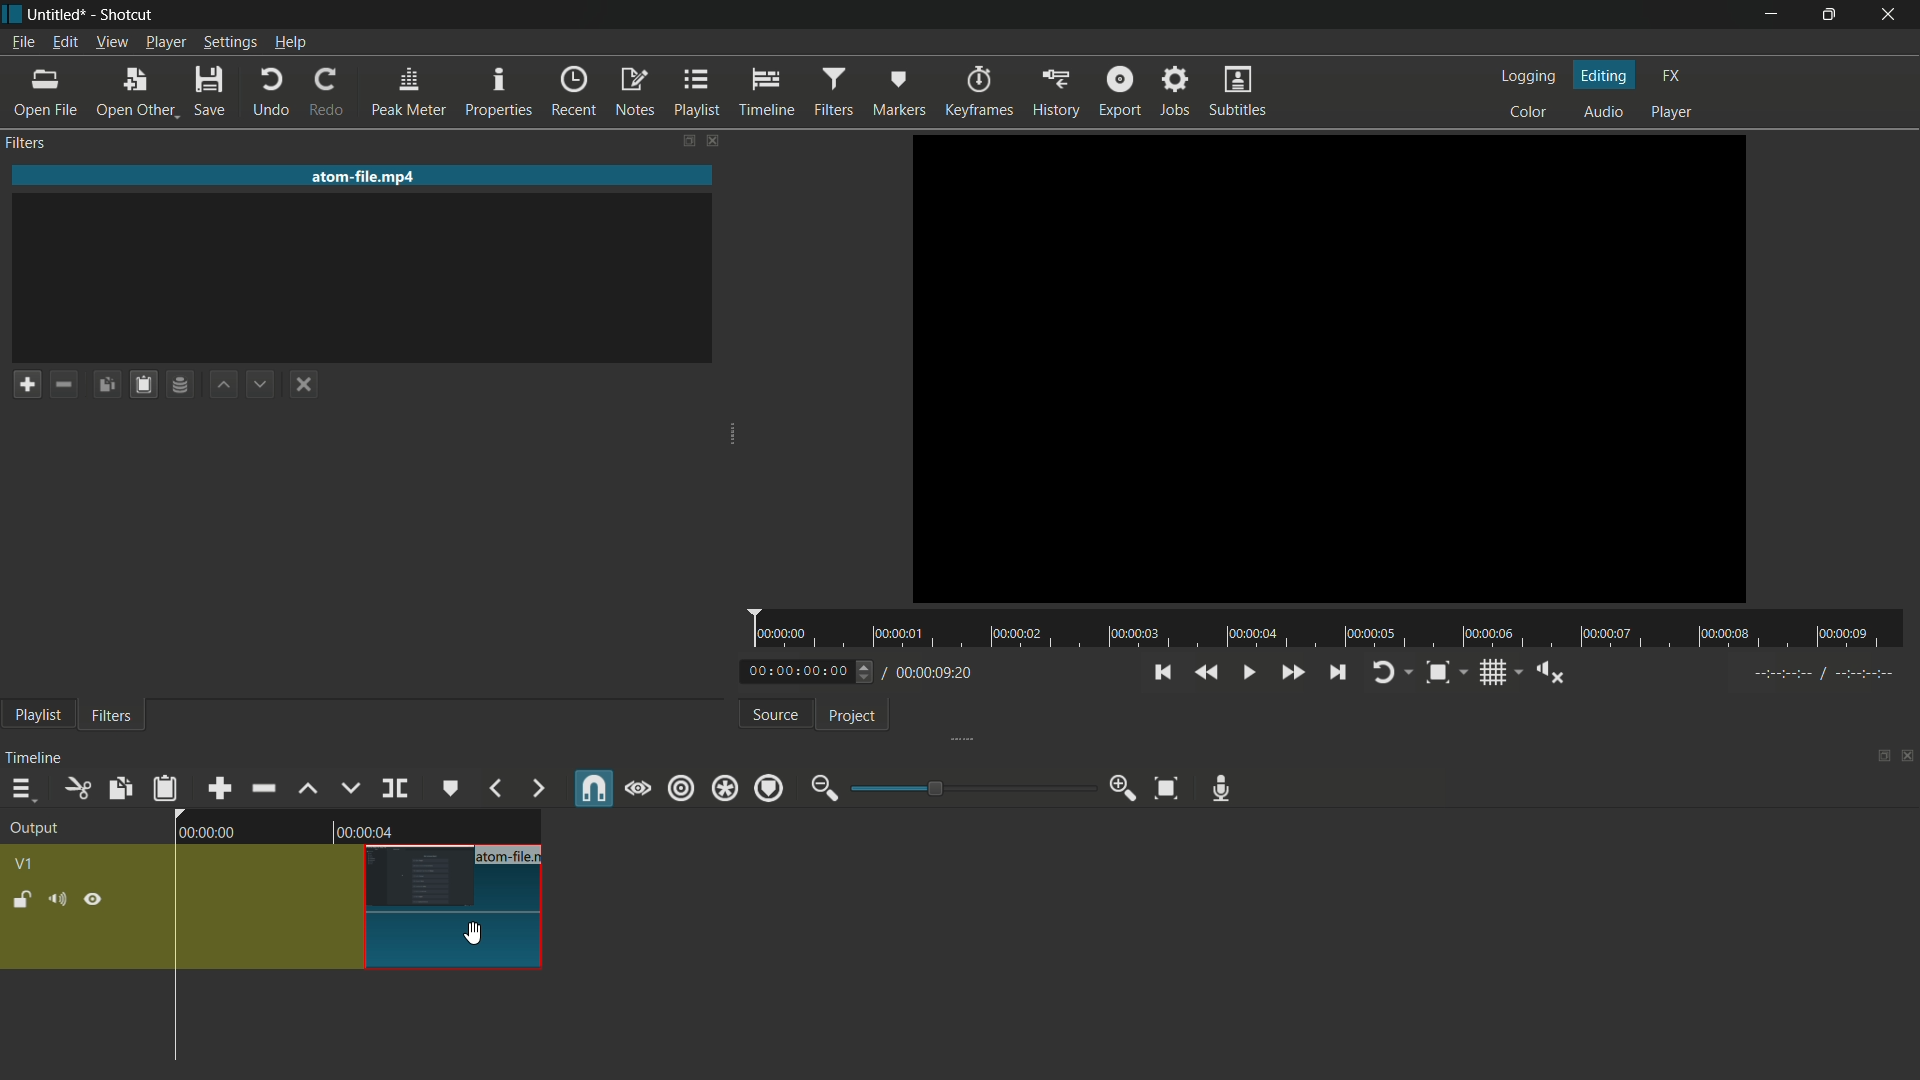 The height and width of the screenshot is (1080, 1920). Describe the element at coordinates (1330, 370) in the screenshot. I see `imported video` at that location.